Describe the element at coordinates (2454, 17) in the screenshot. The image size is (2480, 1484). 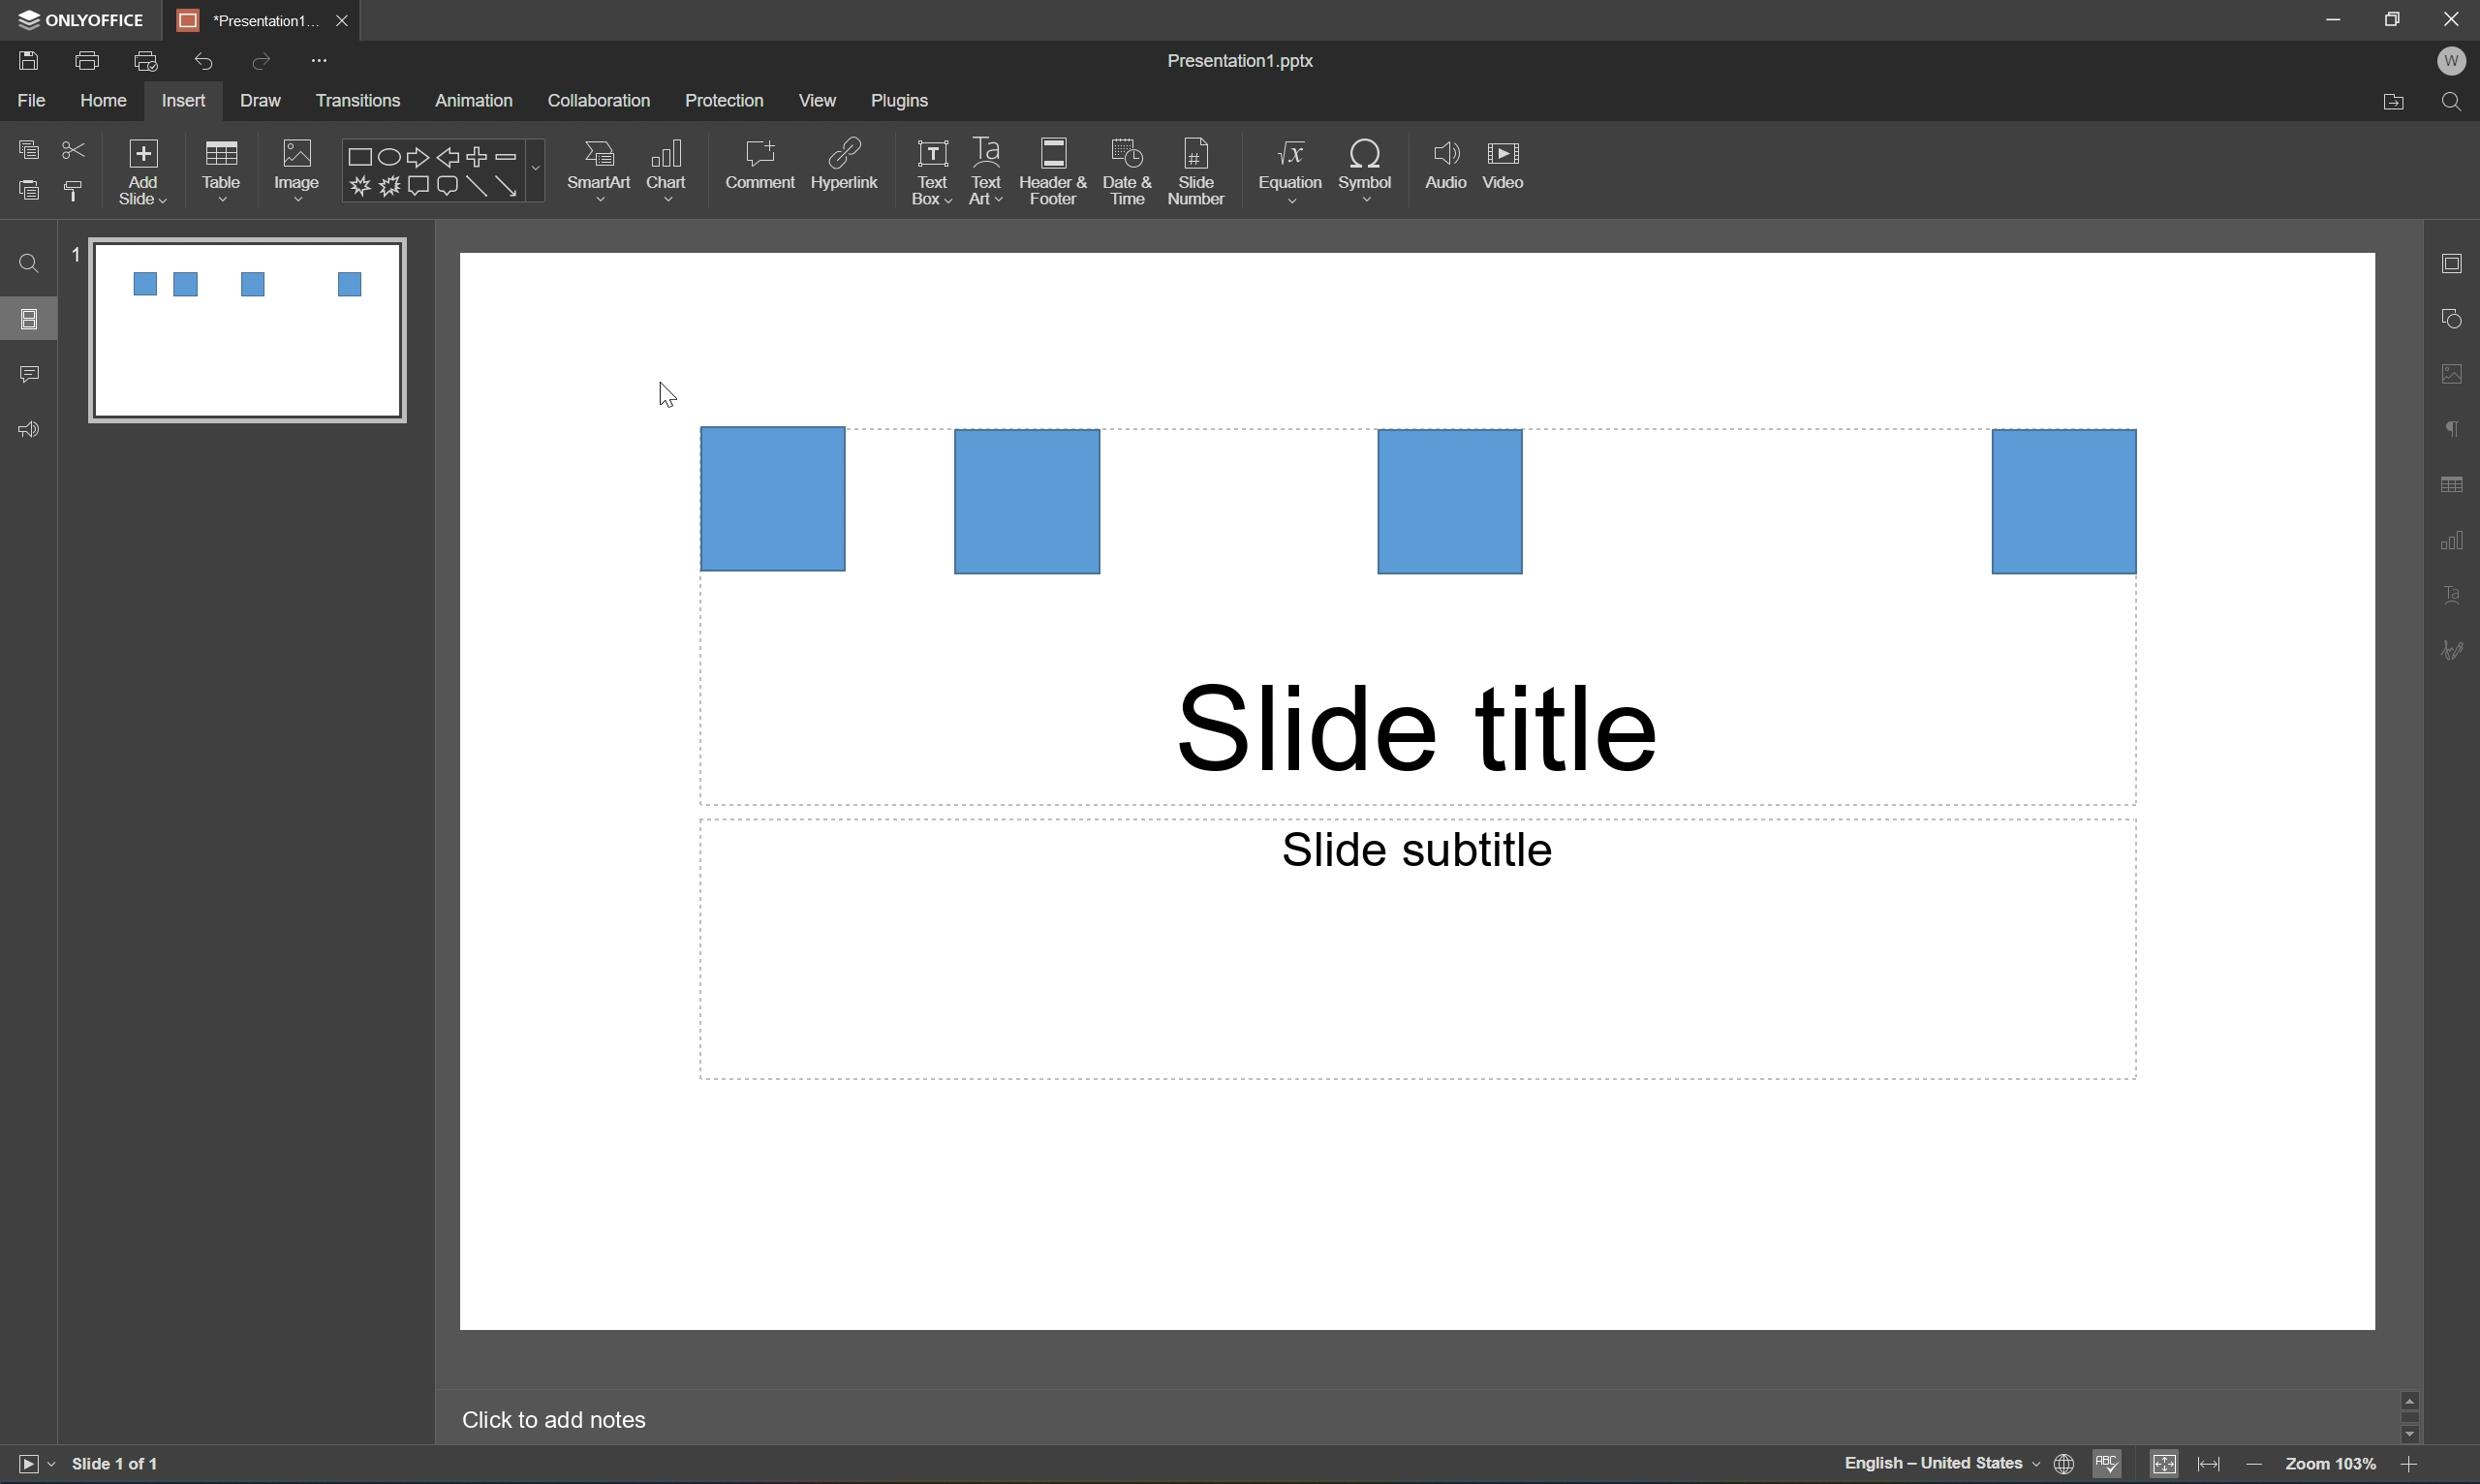
I see `close` at that location.